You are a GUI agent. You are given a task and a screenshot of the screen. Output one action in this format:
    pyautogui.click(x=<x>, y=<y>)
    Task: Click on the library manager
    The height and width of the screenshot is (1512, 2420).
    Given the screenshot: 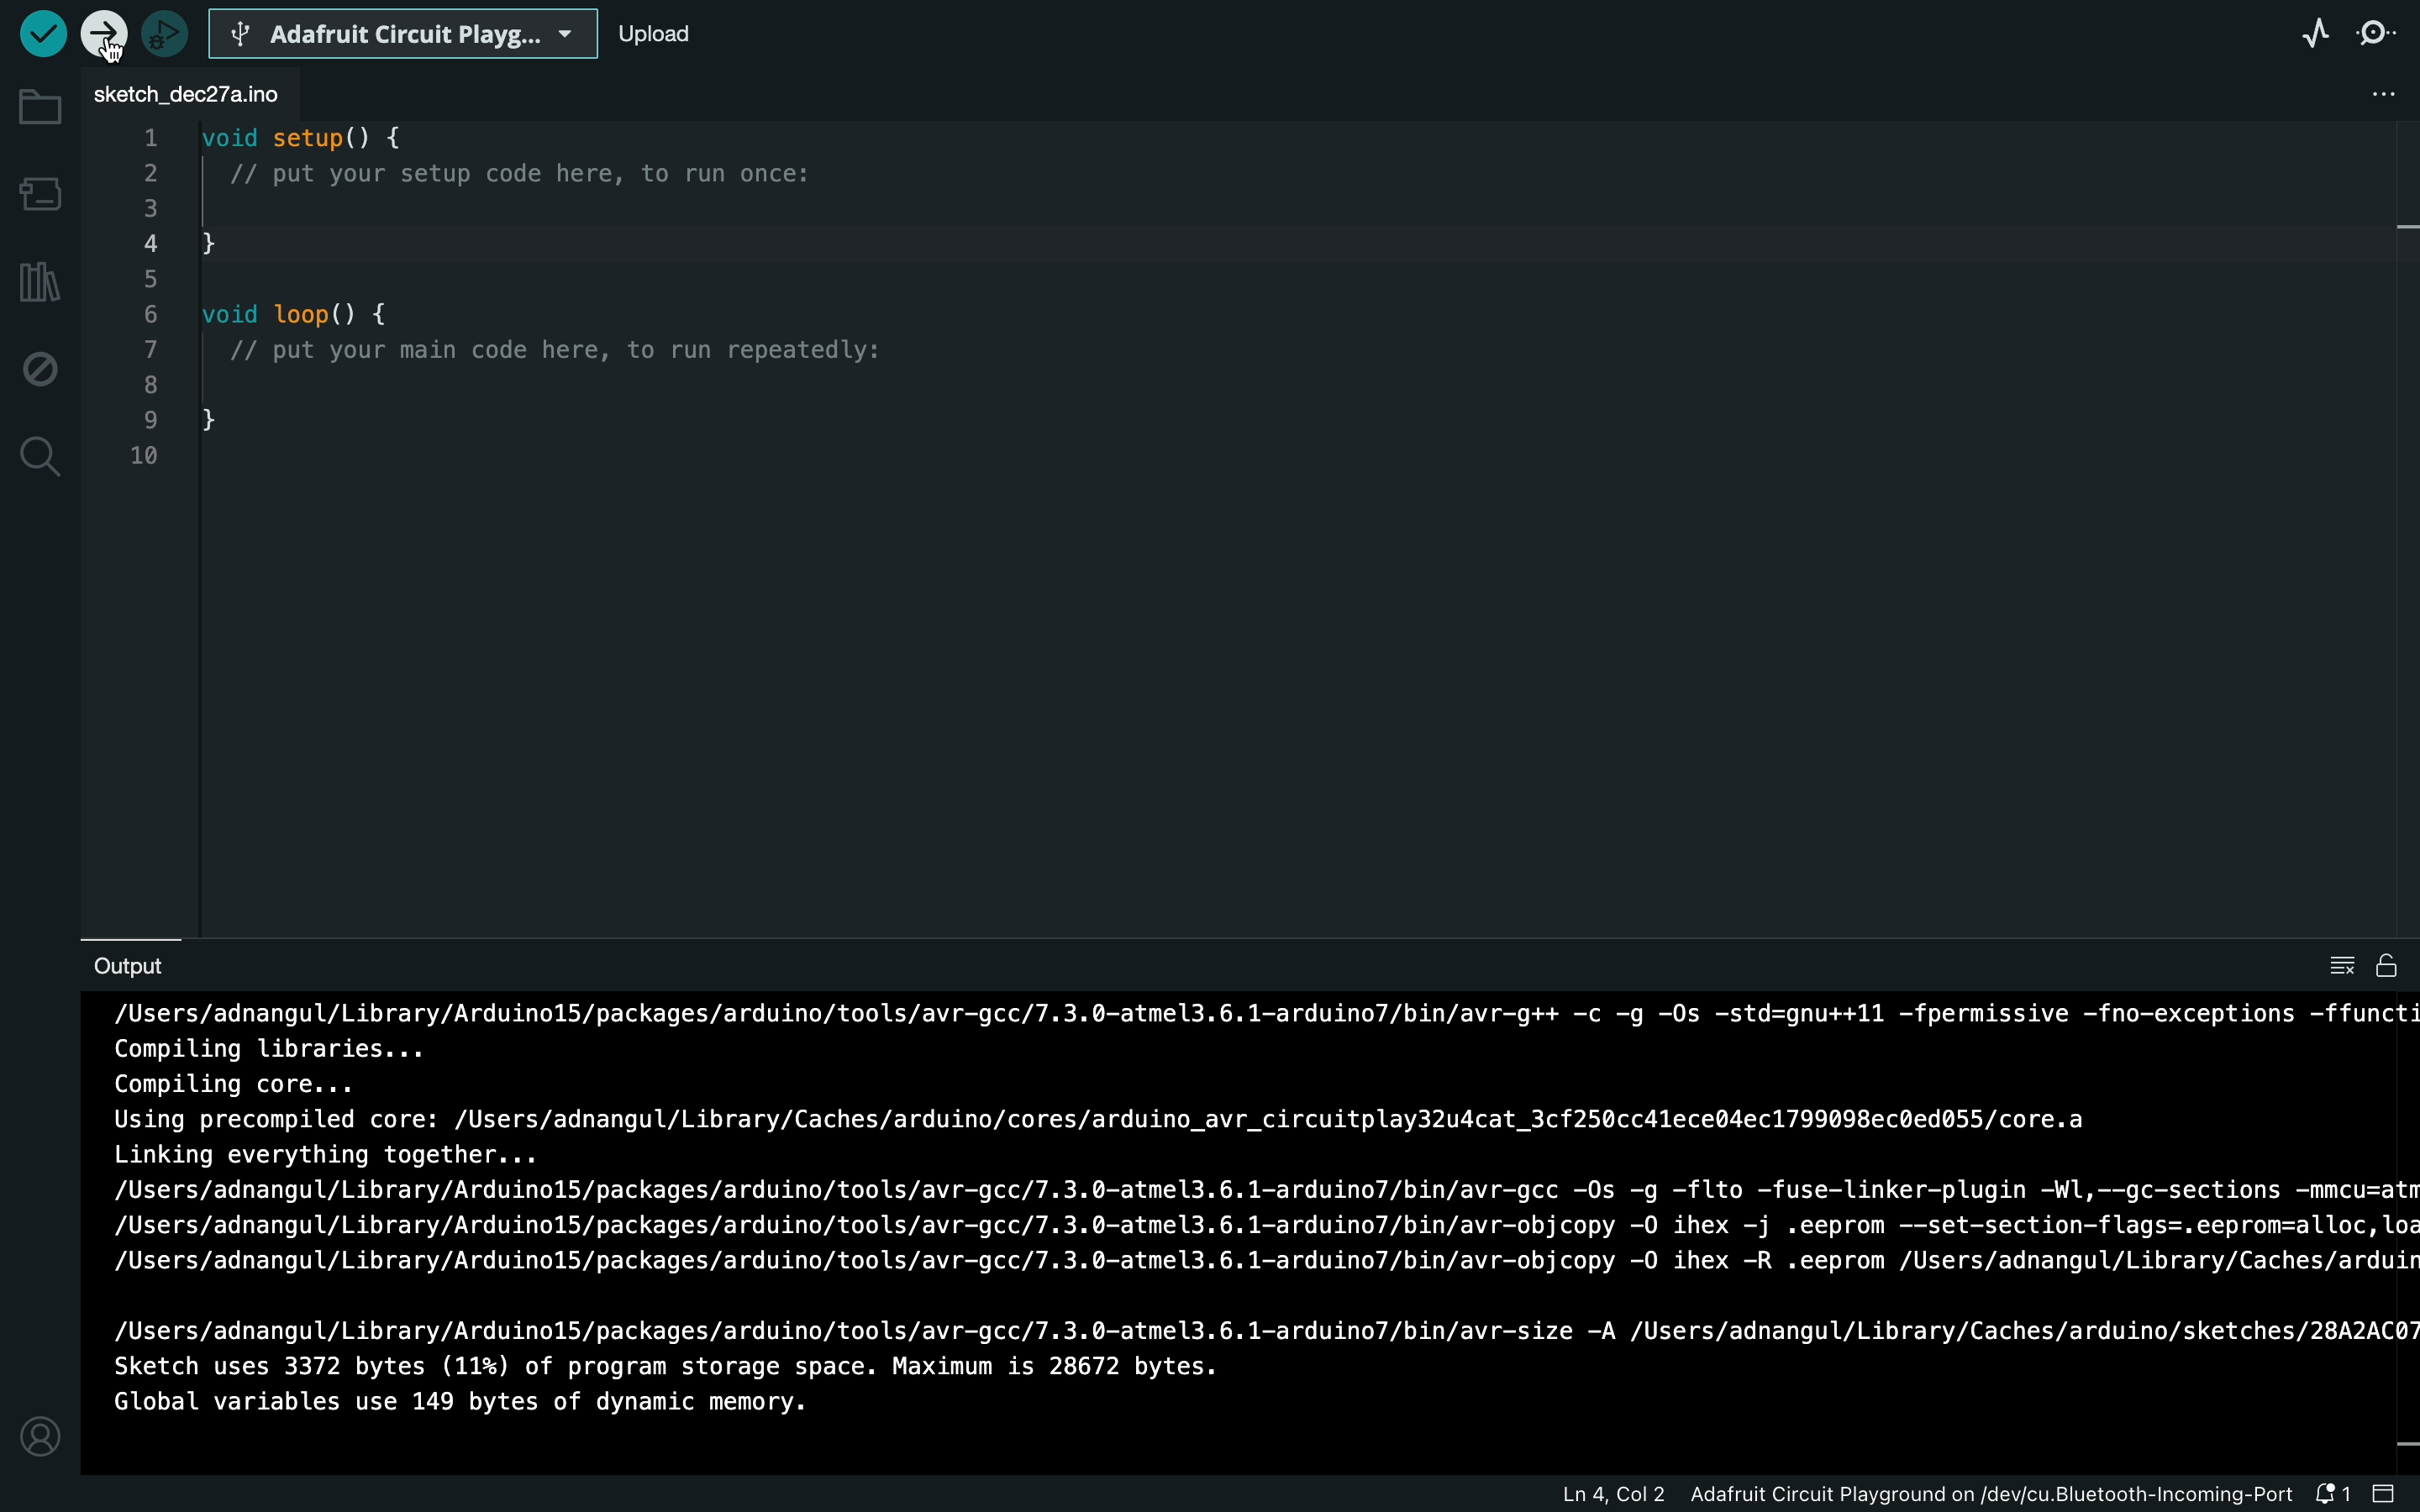 What is the action you would take?
    pyautogui.click(x=35, y=280)
    